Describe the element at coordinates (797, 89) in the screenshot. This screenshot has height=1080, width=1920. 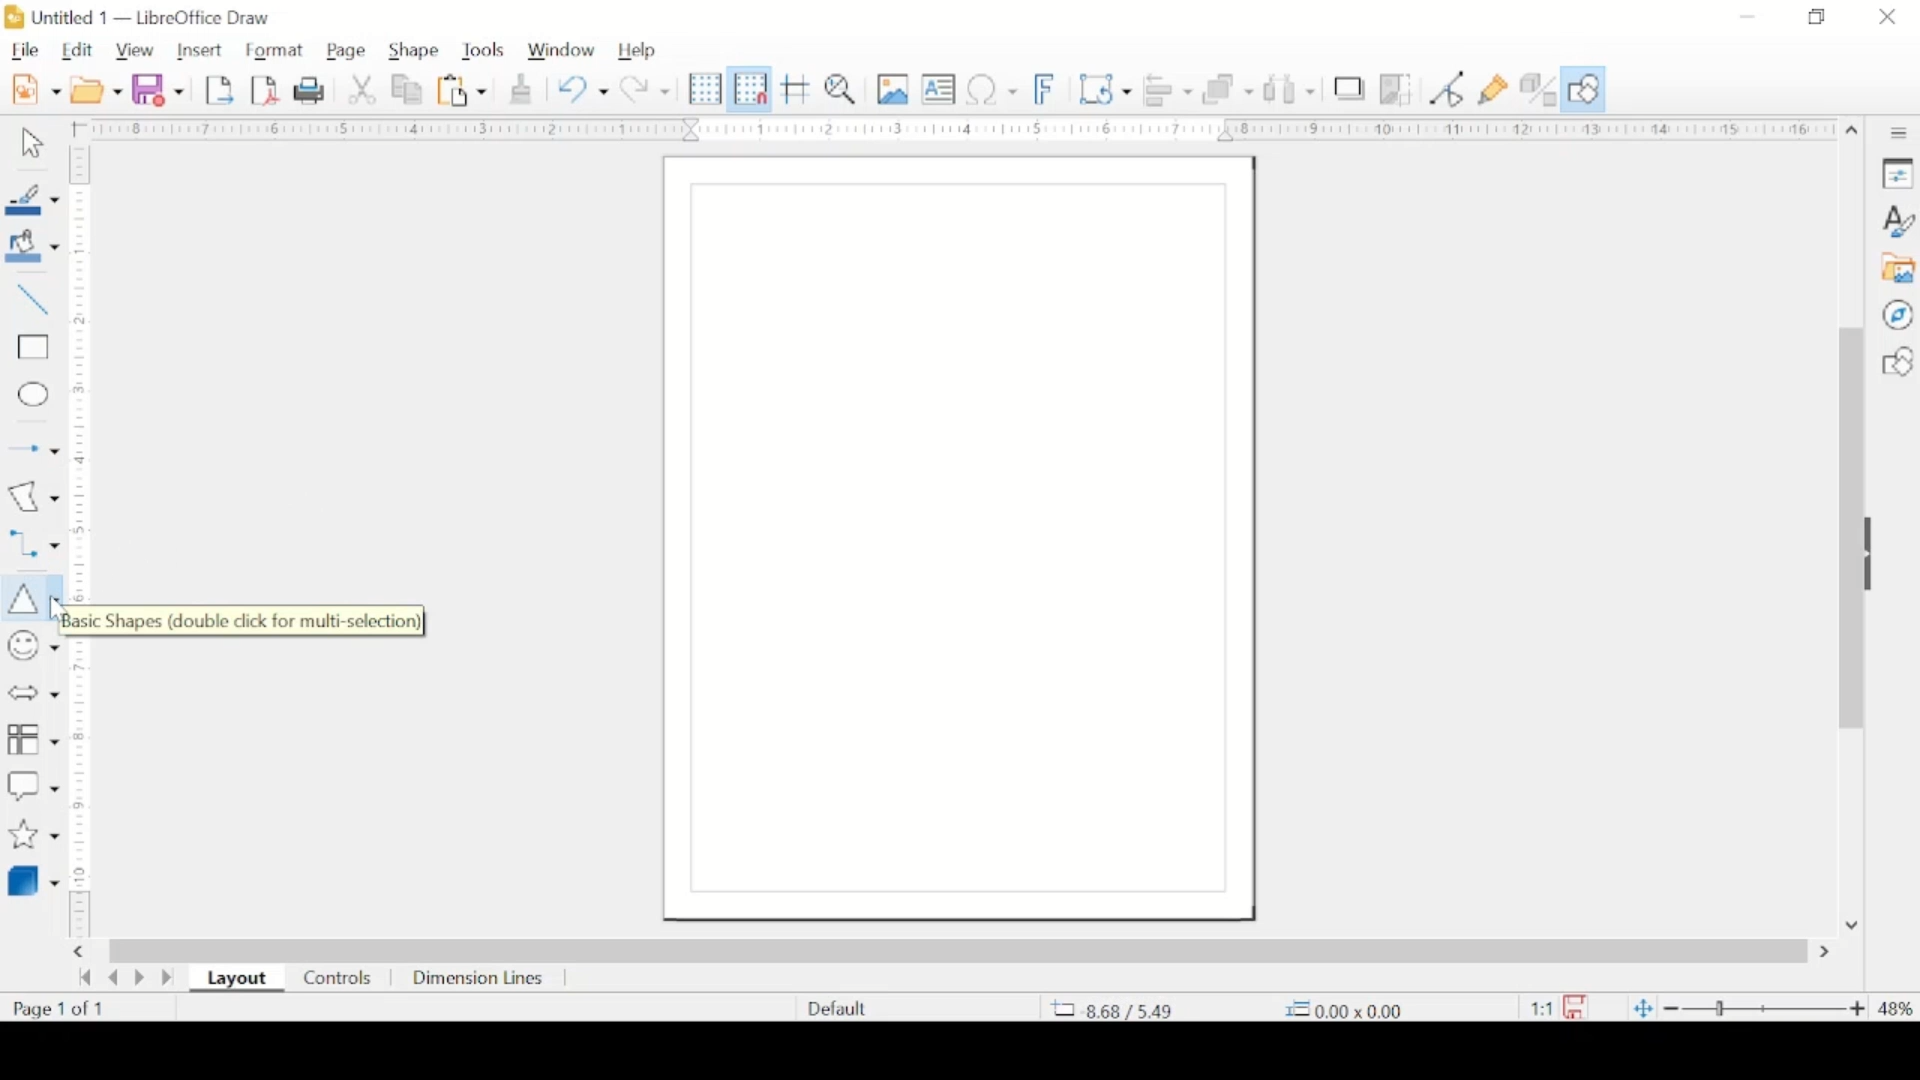
I see `helplines while moving` at that location.